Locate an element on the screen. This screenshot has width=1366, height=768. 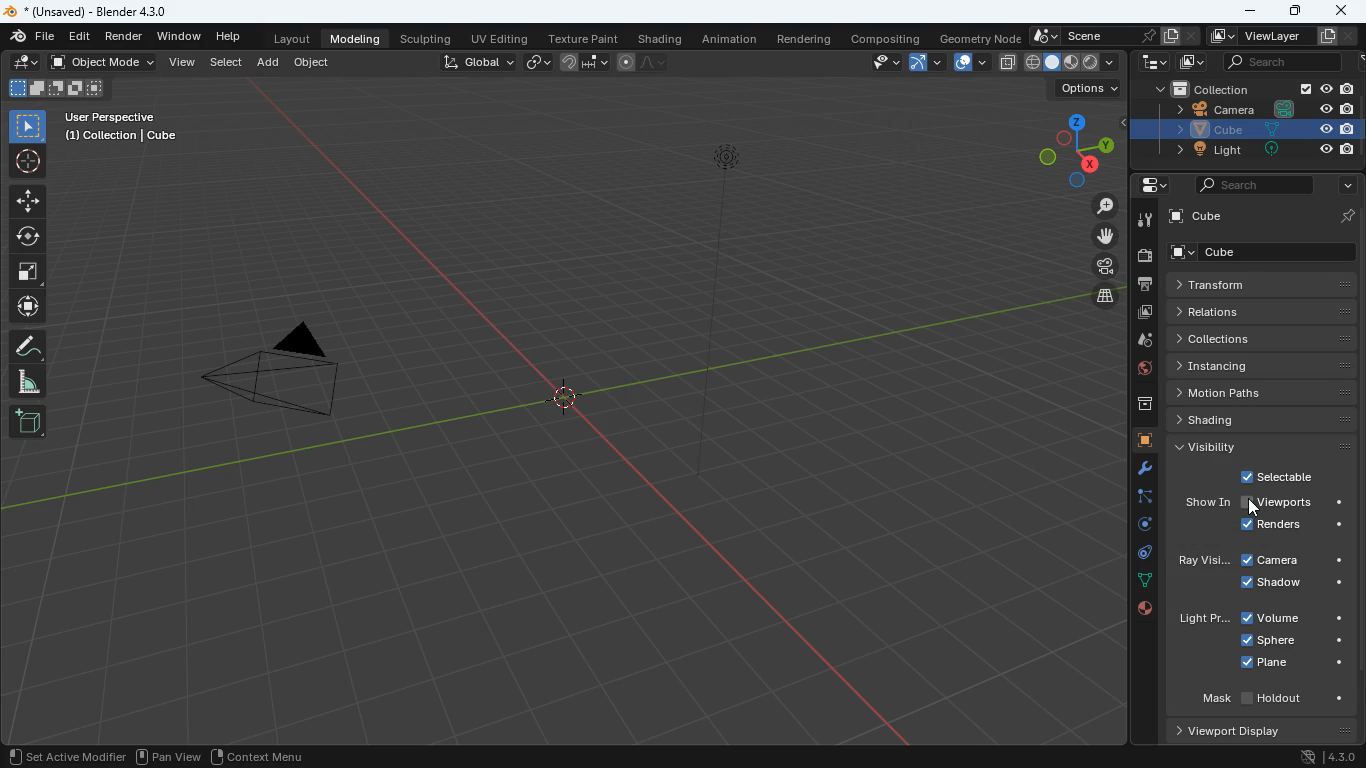
motion paths is located at coordinates (1262, 391).